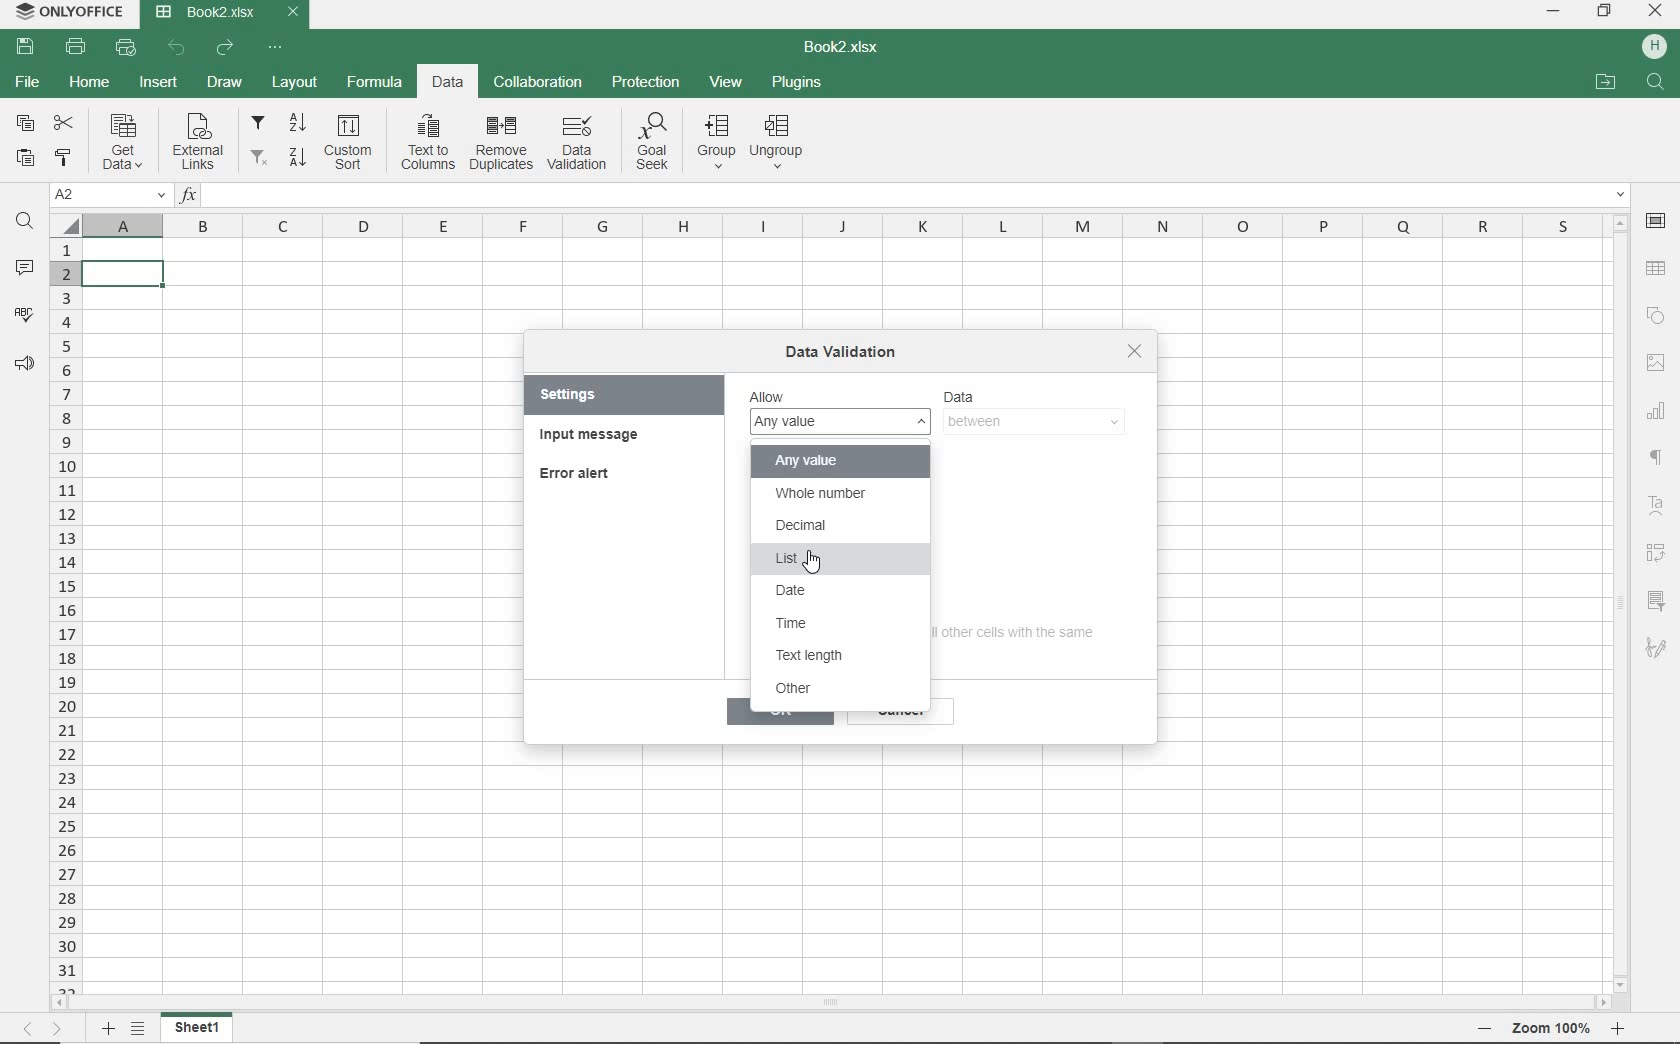 This screenshot has width=1680, height=1044. Describe the element at coordinates (1016, 640) in the screenshot. I see `apply these changes to all other cells with the same settings` at that location.